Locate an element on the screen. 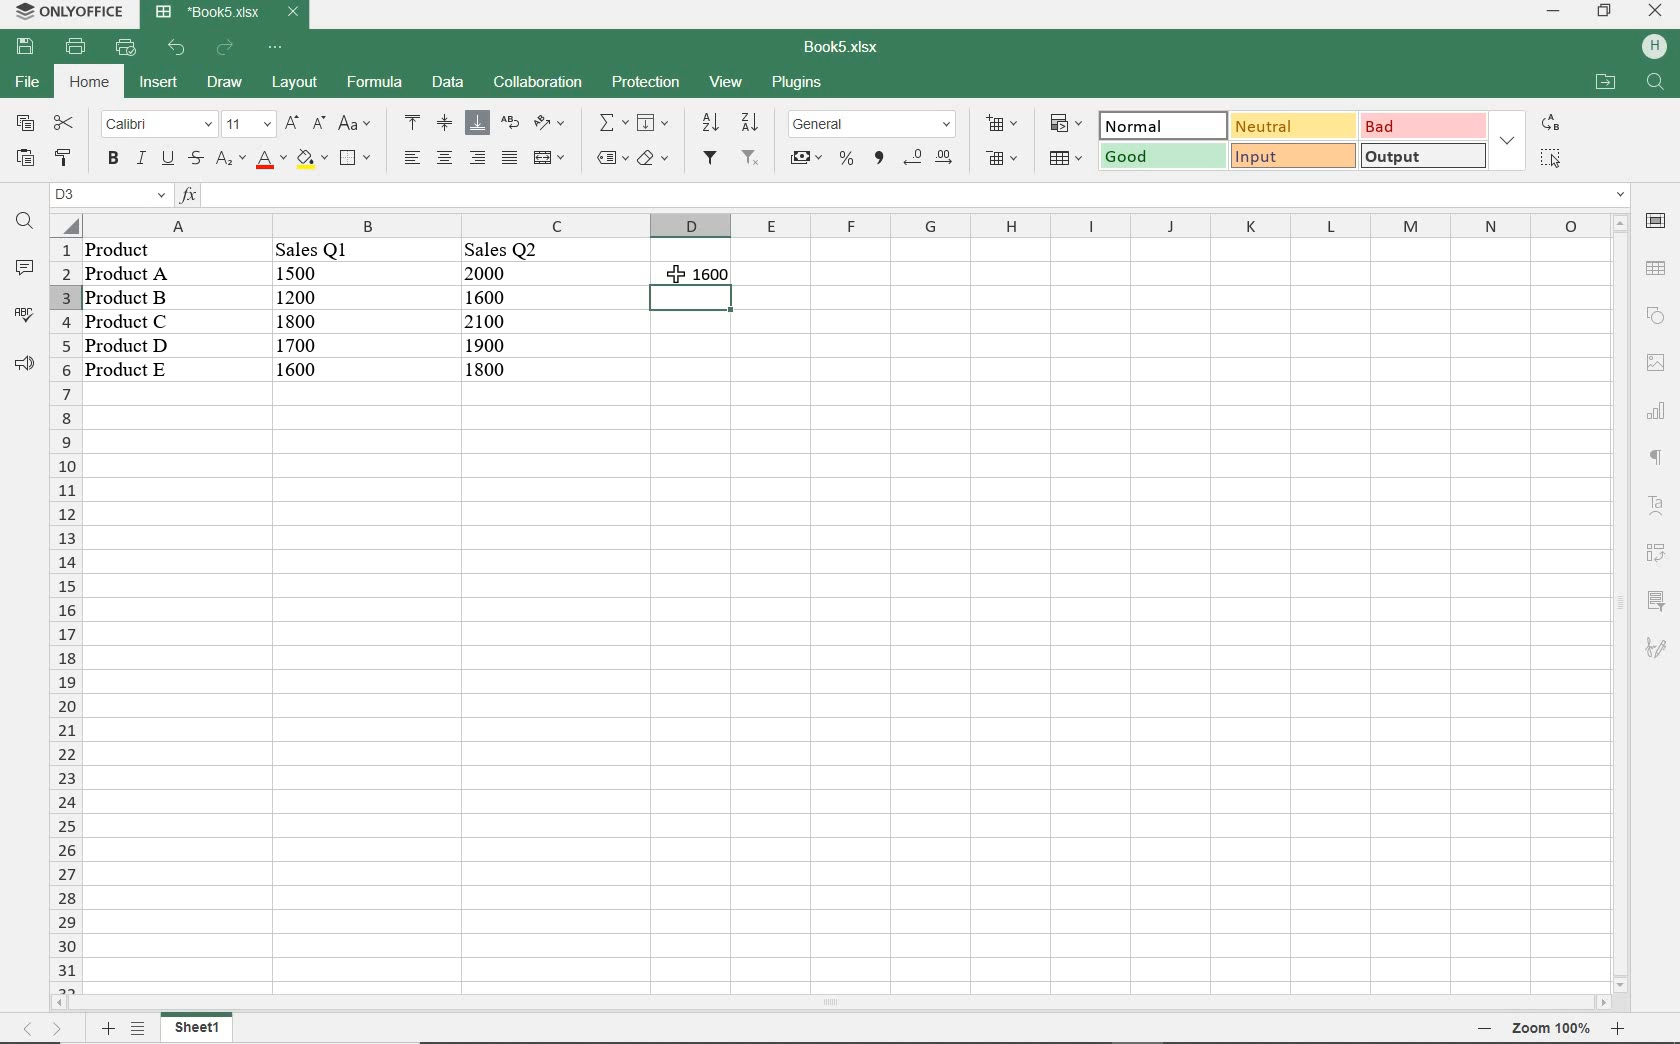 This screenshot has width=1680, height=1044. change case is located at coordinates (357, 124).